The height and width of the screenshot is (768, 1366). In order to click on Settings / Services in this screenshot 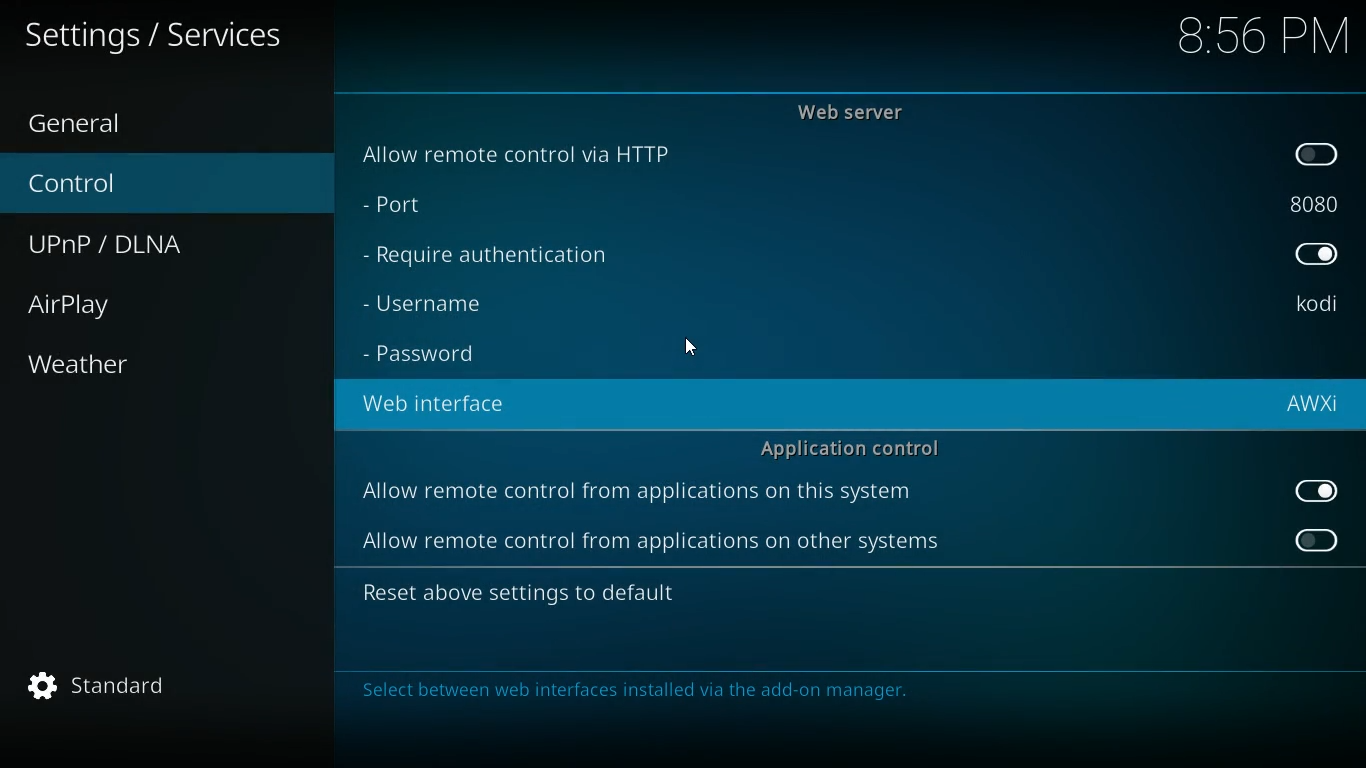, I will do `click(157, 36)`.